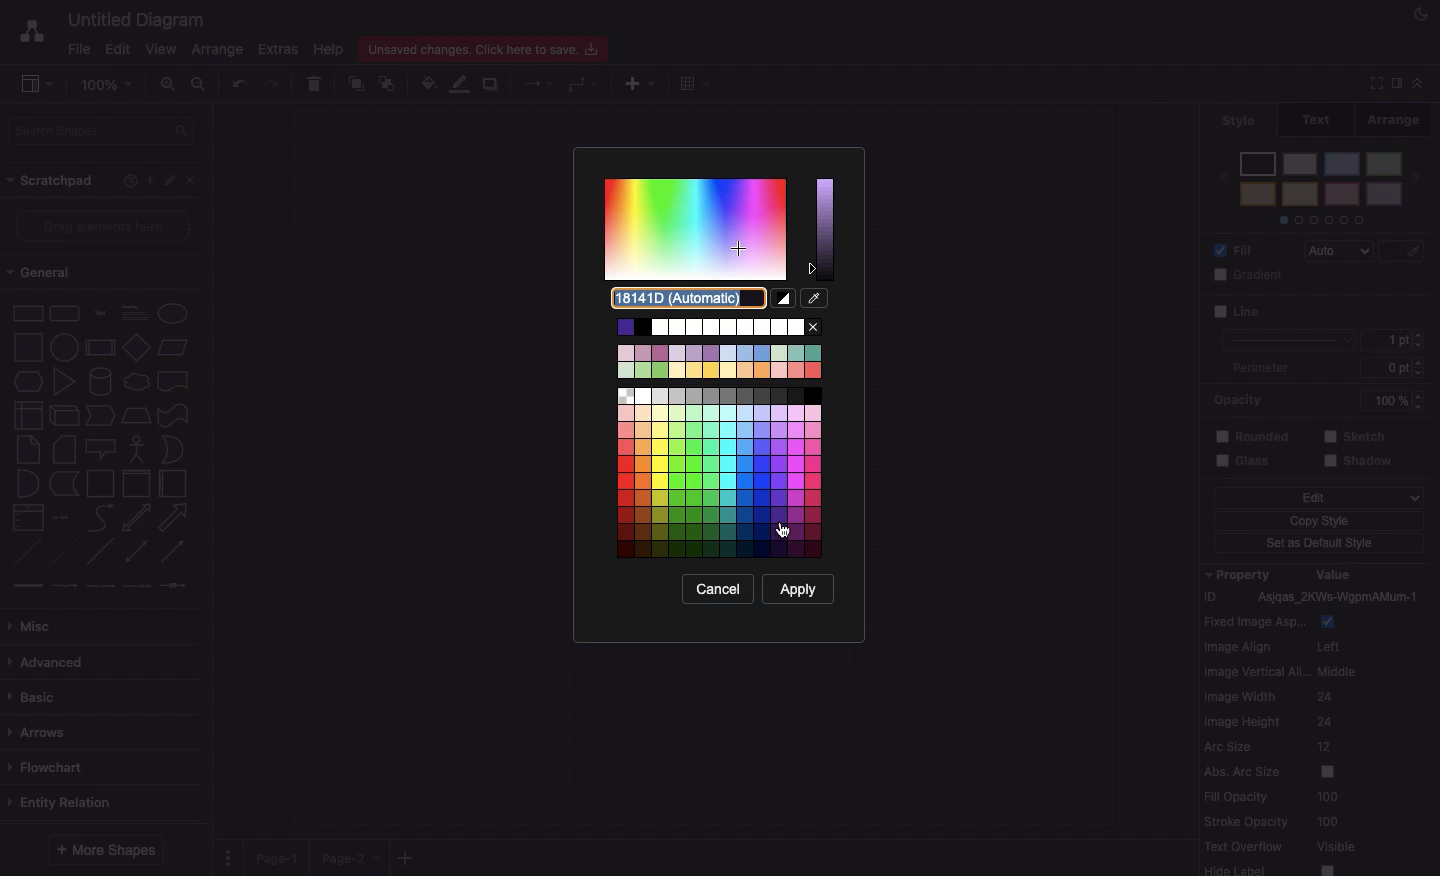  Describe the element at coordinates (1248, 462) in the screenshot. I see `Glass` at that location.